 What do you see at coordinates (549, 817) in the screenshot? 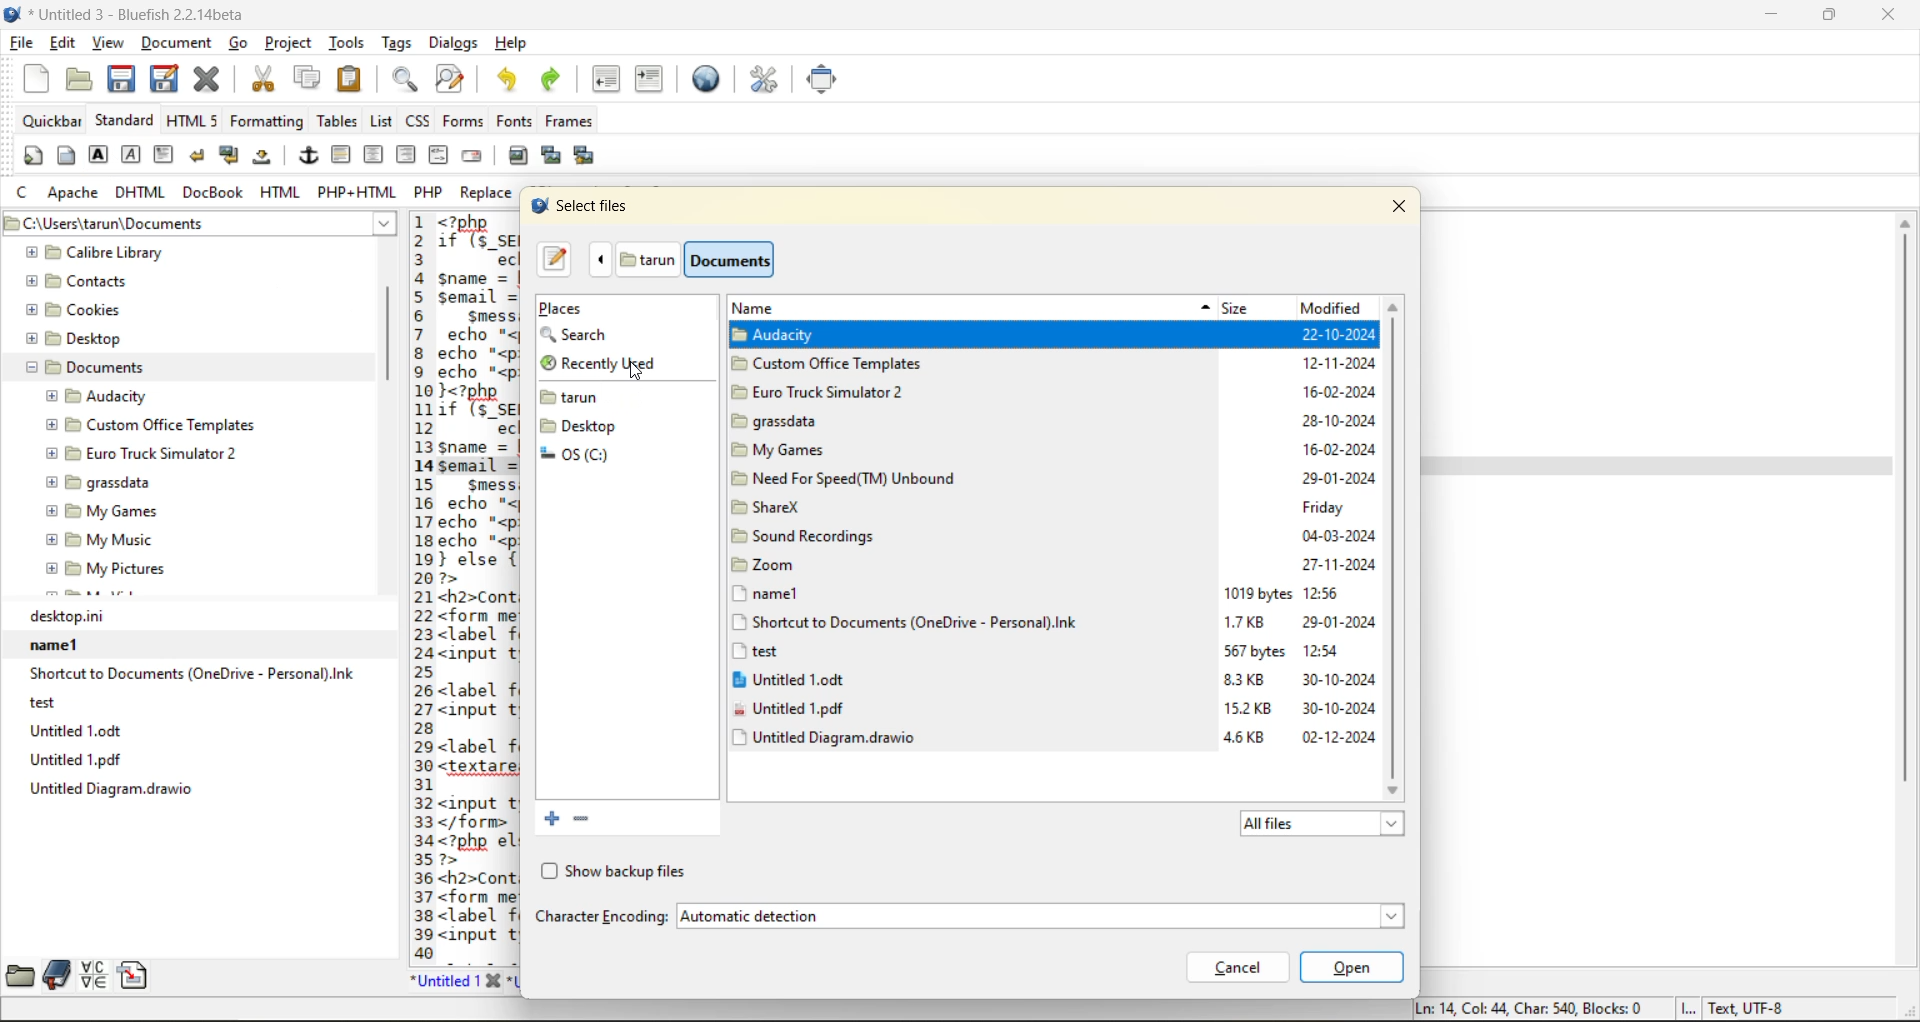
I see `add current folder to bookmark` at bounding box center [549, 817].